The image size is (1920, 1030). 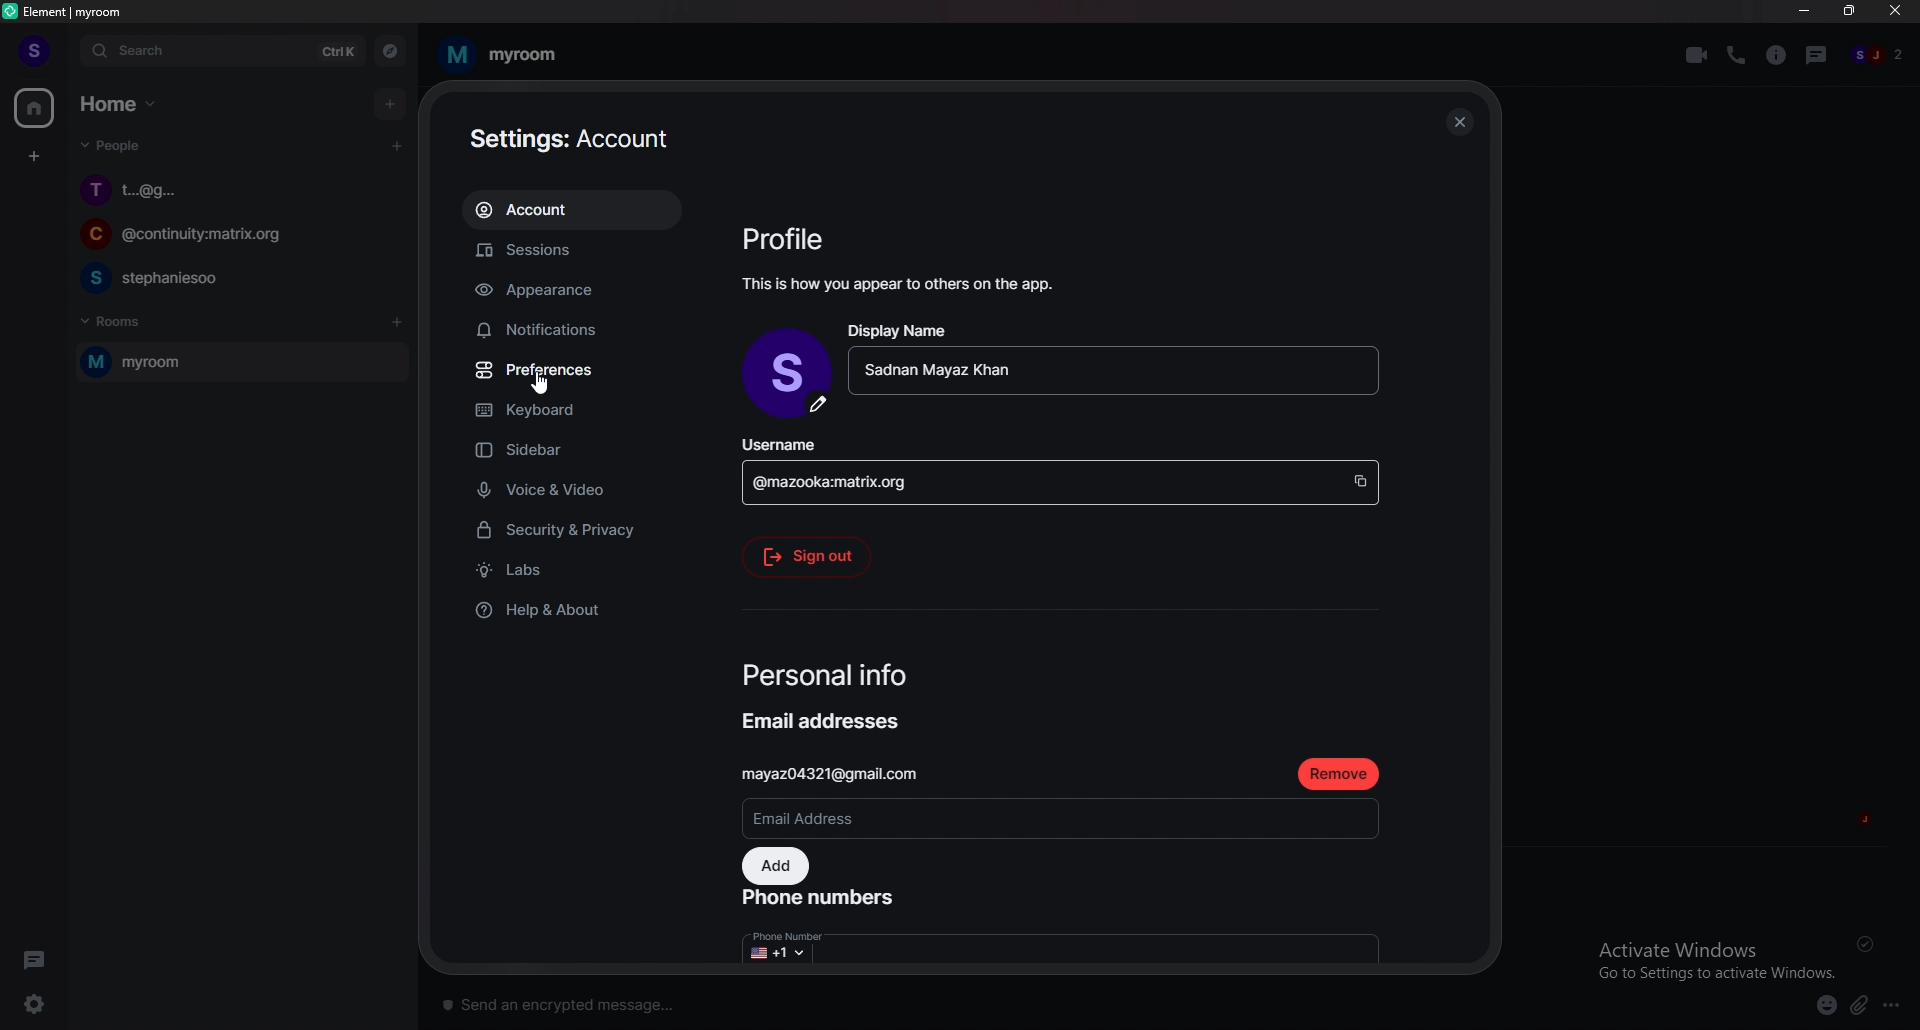 What do you see at coordinates (578, 452) in the screenshot?
I see `sidebar` at bounding box center [578, 452].